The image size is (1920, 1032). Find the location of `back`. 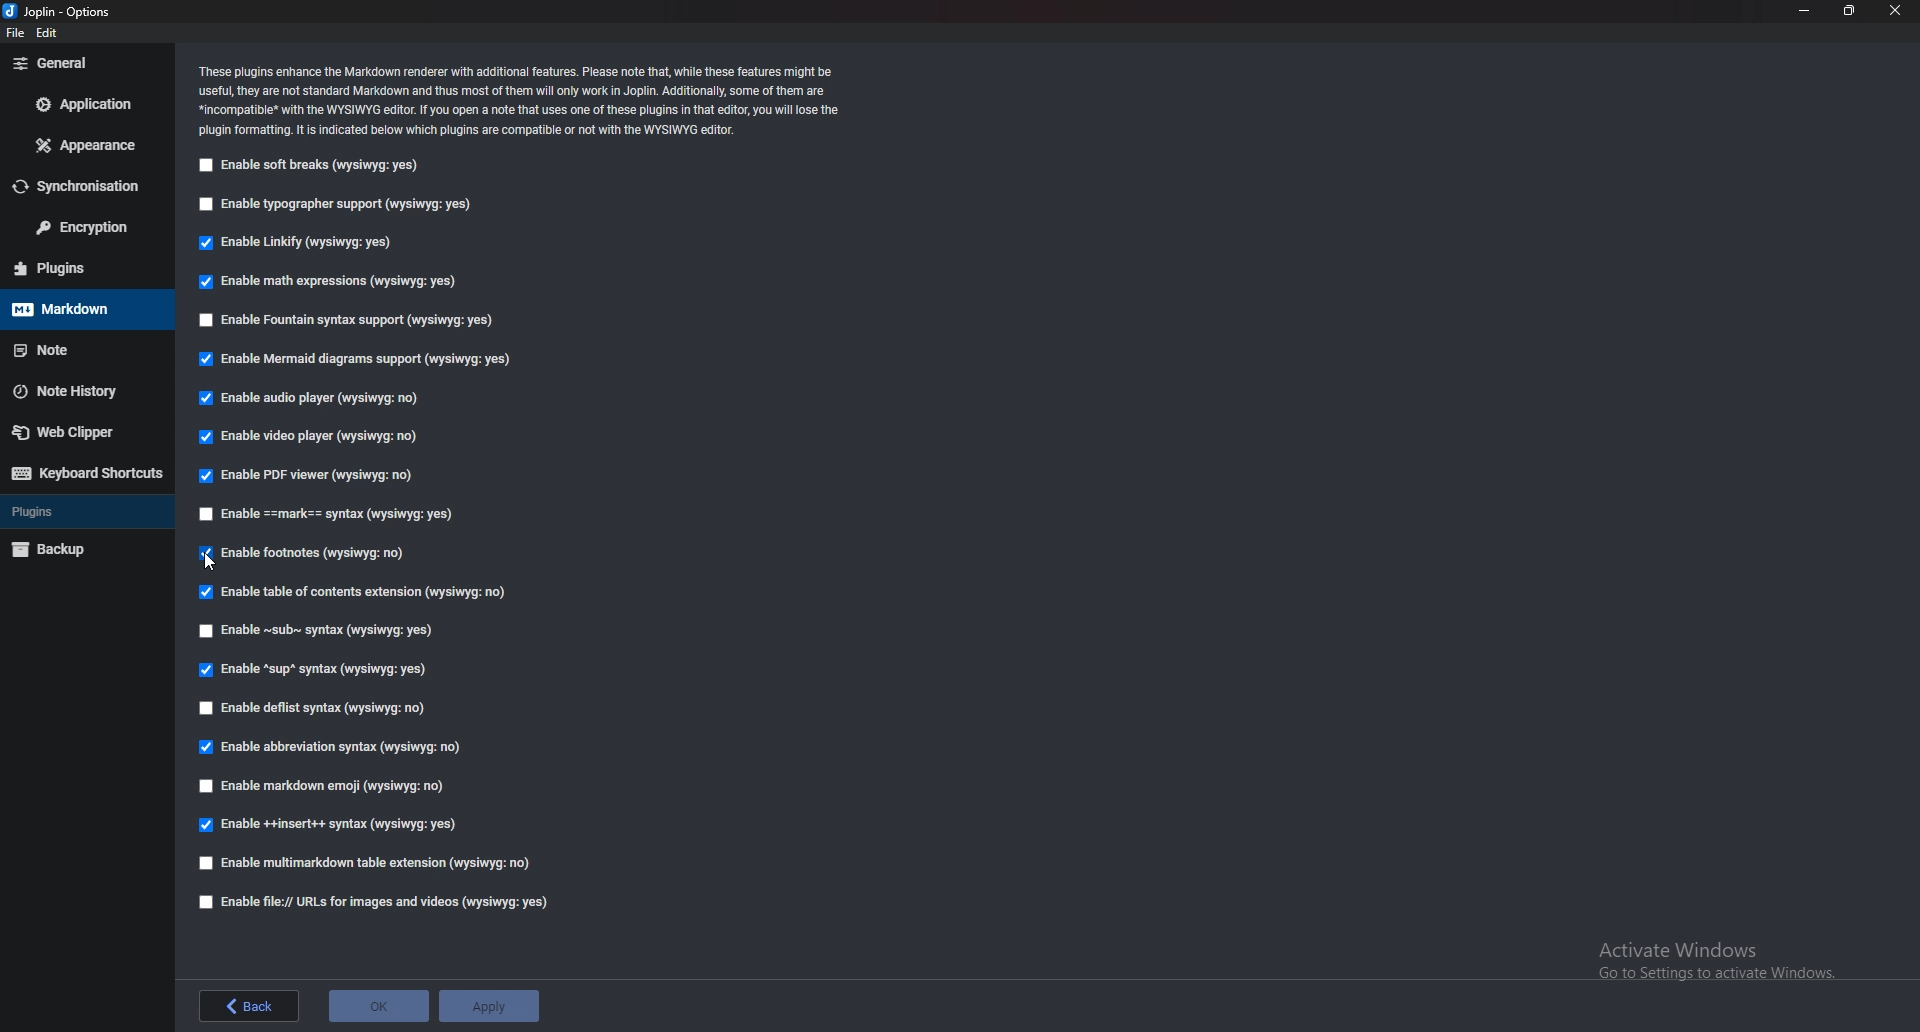

back is located at coordinates (250, 1006).